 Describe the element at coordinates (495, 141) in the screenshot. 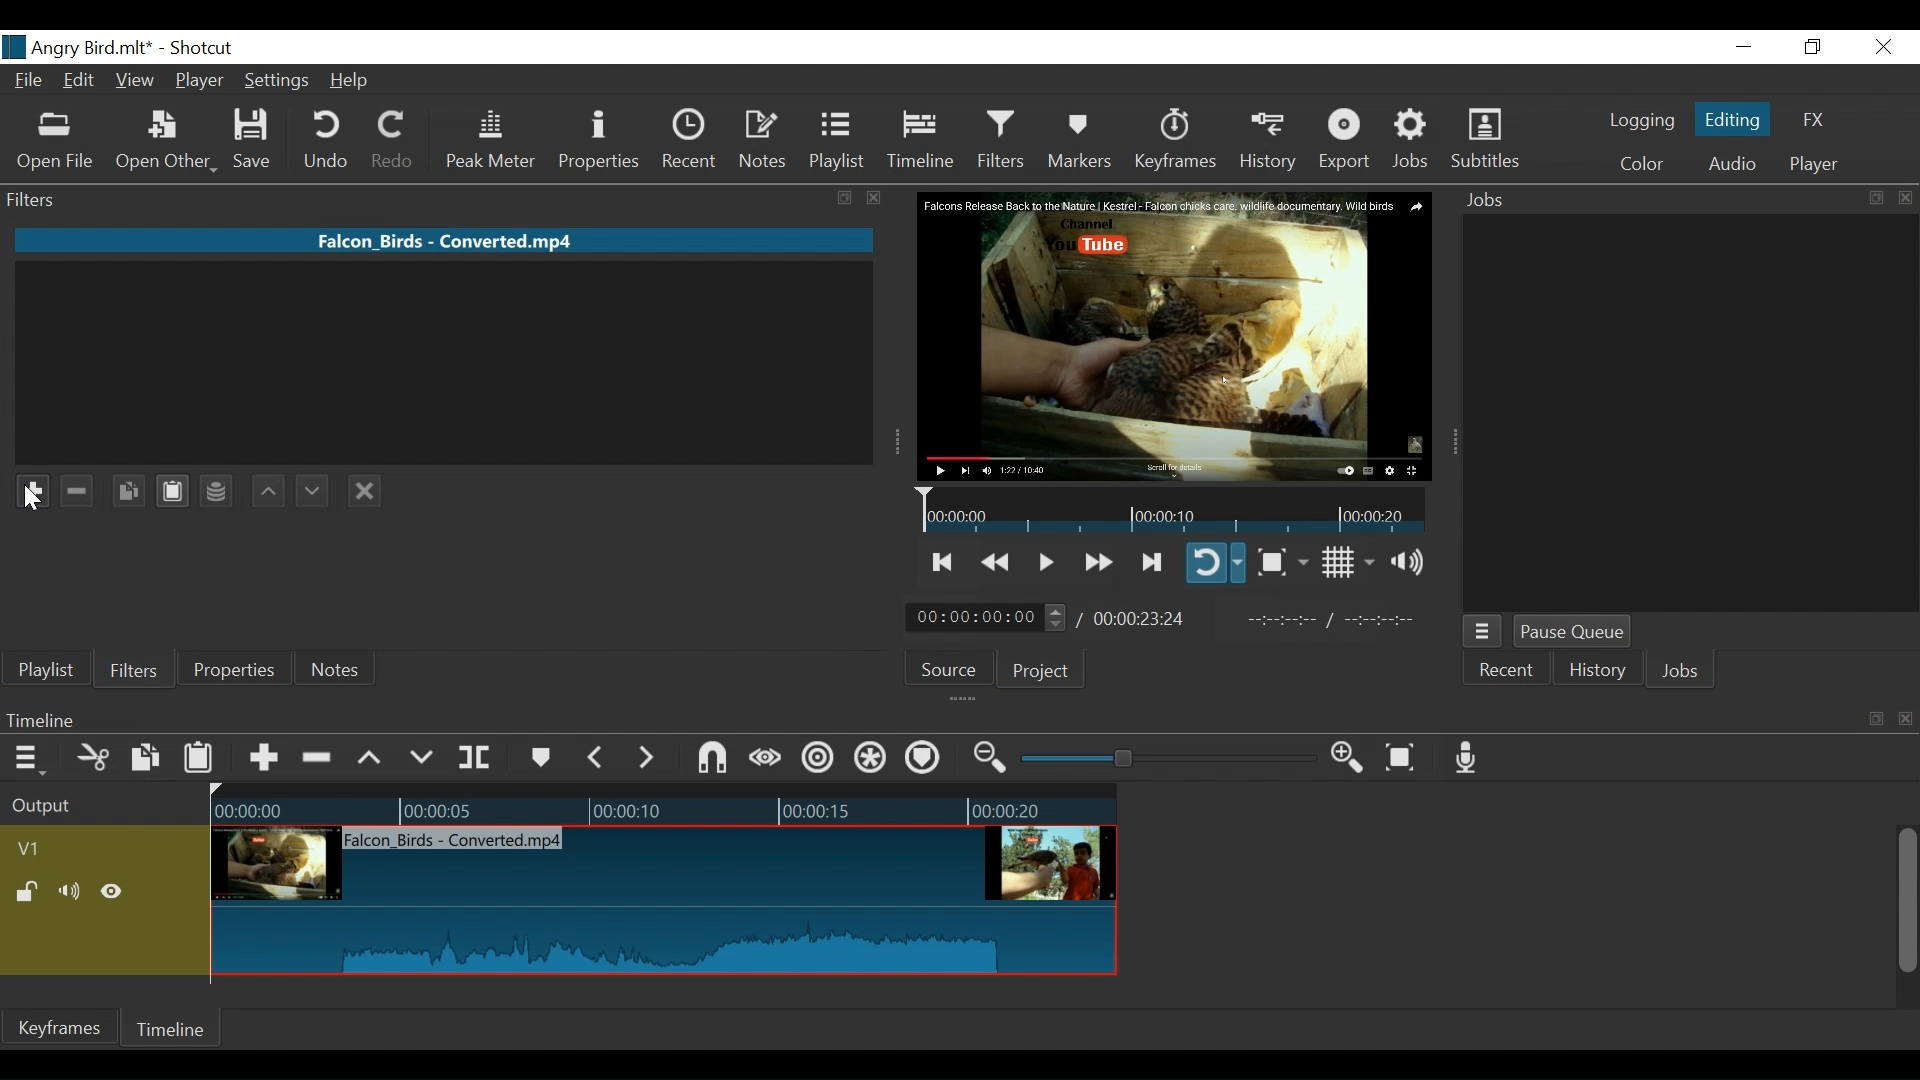

I see `Peak Meter` at that location.